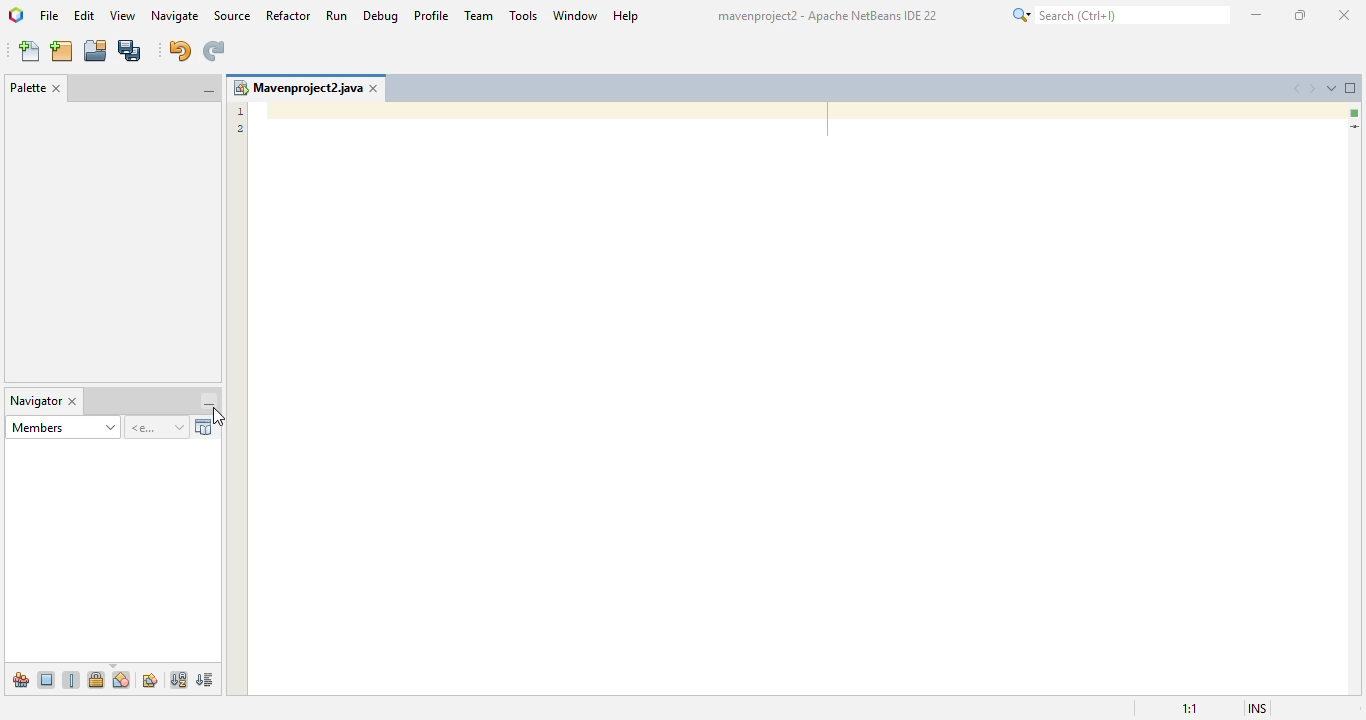 Image resolution: width=1366 pixels, height=720 pixels. What do you see at coordinates (122, 679) in the screenshot?
I see `show inner classes` at bounding box center [122, 679].